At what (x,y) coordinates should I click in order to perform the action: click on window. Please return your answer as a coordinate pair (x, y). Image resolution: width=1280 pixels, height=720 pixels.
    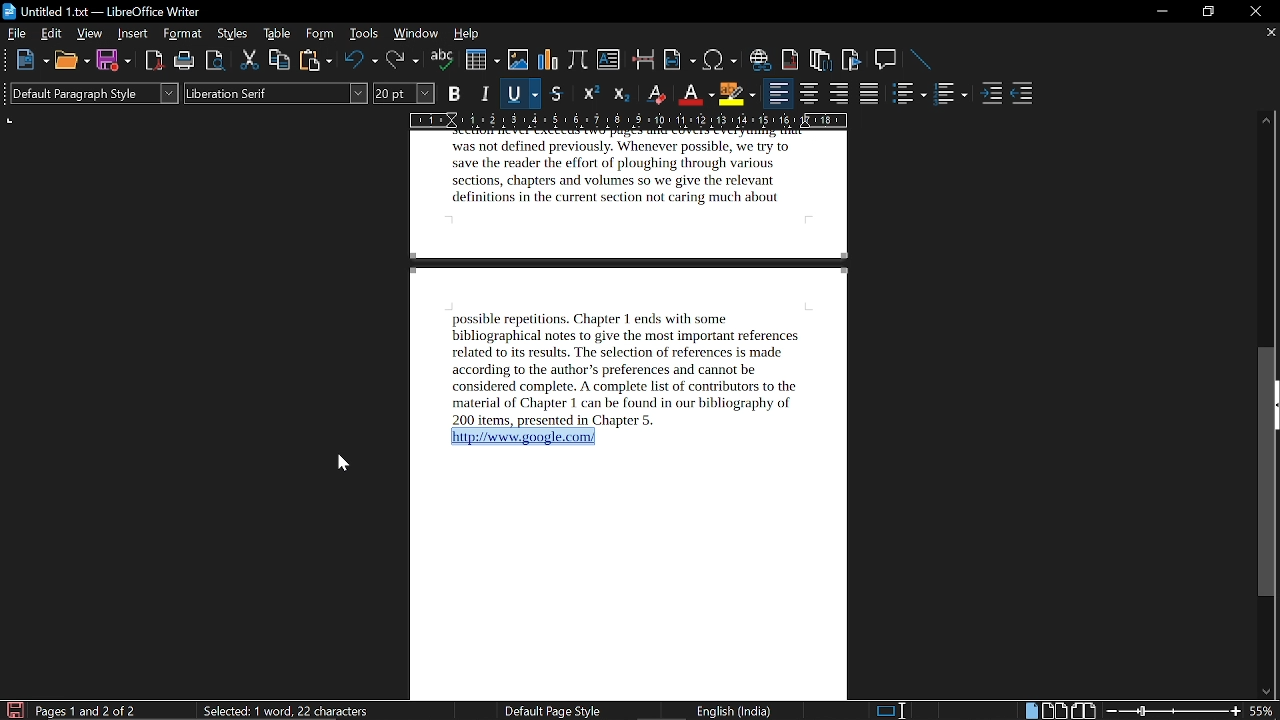
    Looking at the image, I should click on (416, 33).